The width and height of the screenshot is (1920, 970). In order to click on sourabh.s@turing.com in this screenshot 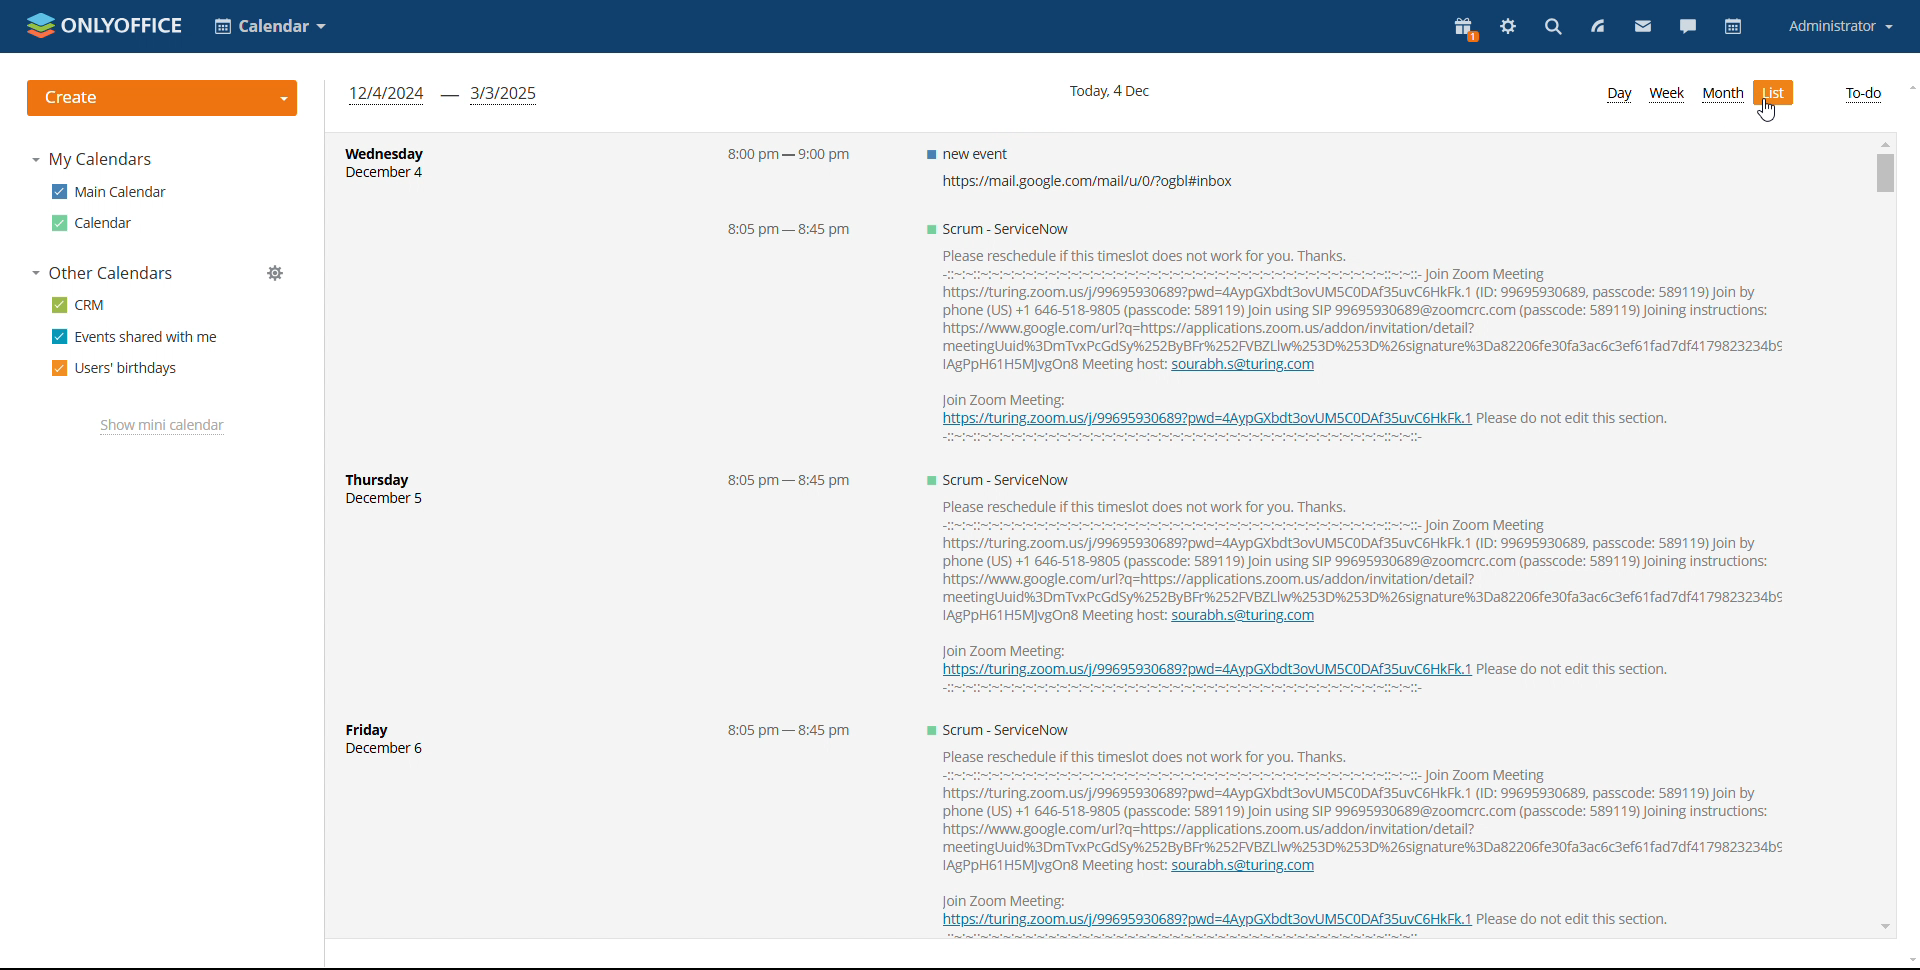, I will do `click(1249, 867)`.